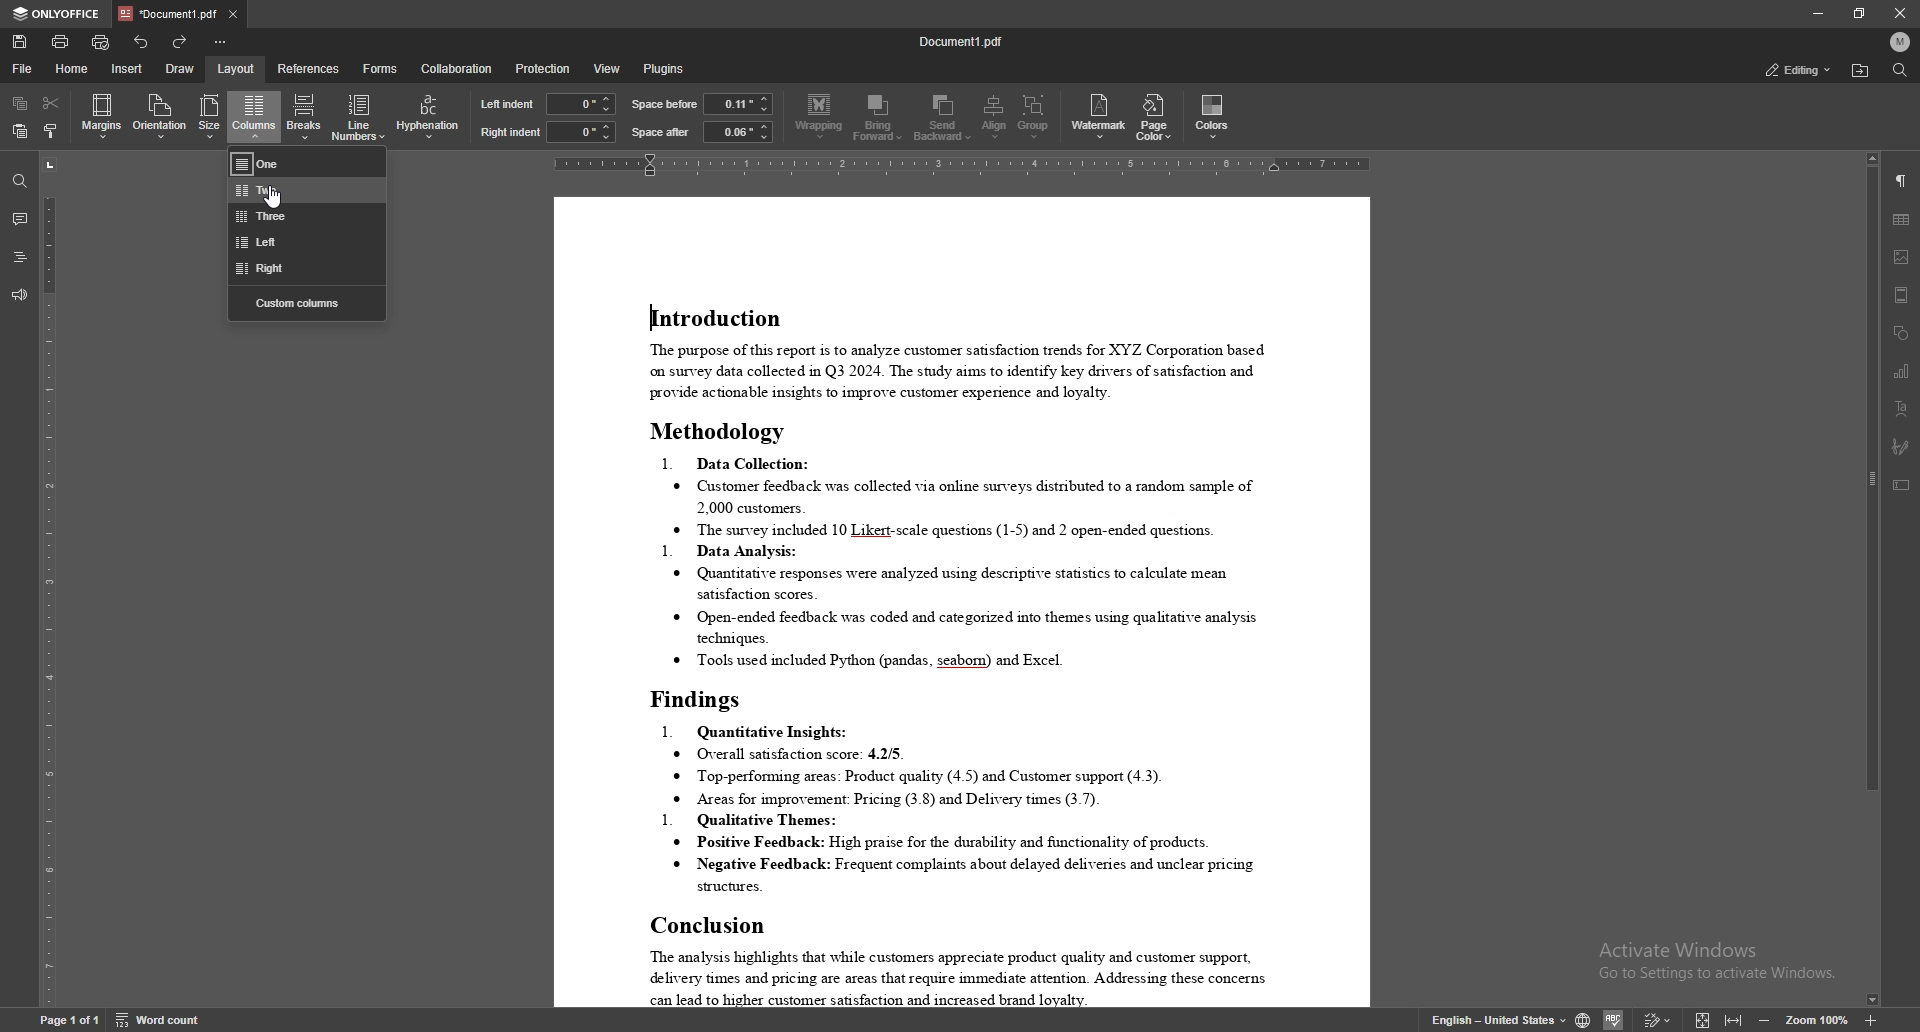 This screenshot has width=1920, height=1032. Describe the element at coordinates (60, 42) in the screenshot. I see `print` at that location.